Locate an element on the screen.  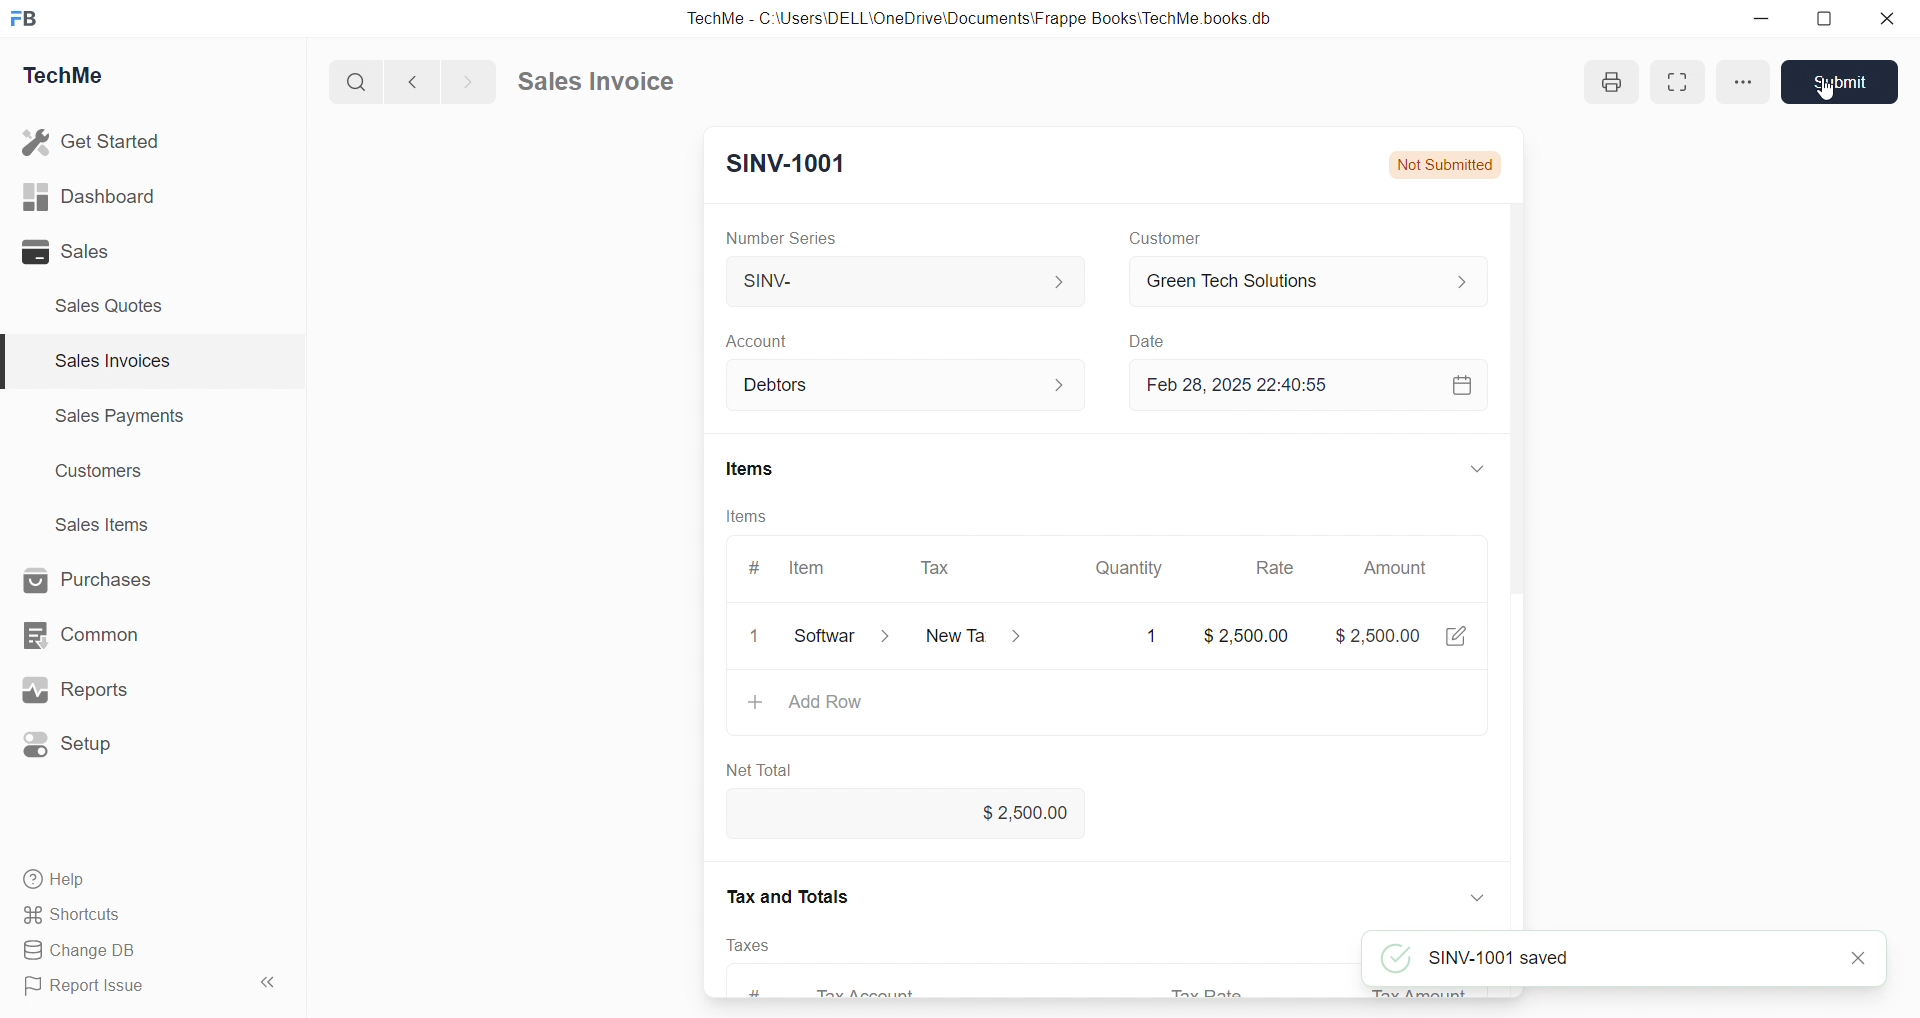
Sales invoice is located at coordinates (594, 80).